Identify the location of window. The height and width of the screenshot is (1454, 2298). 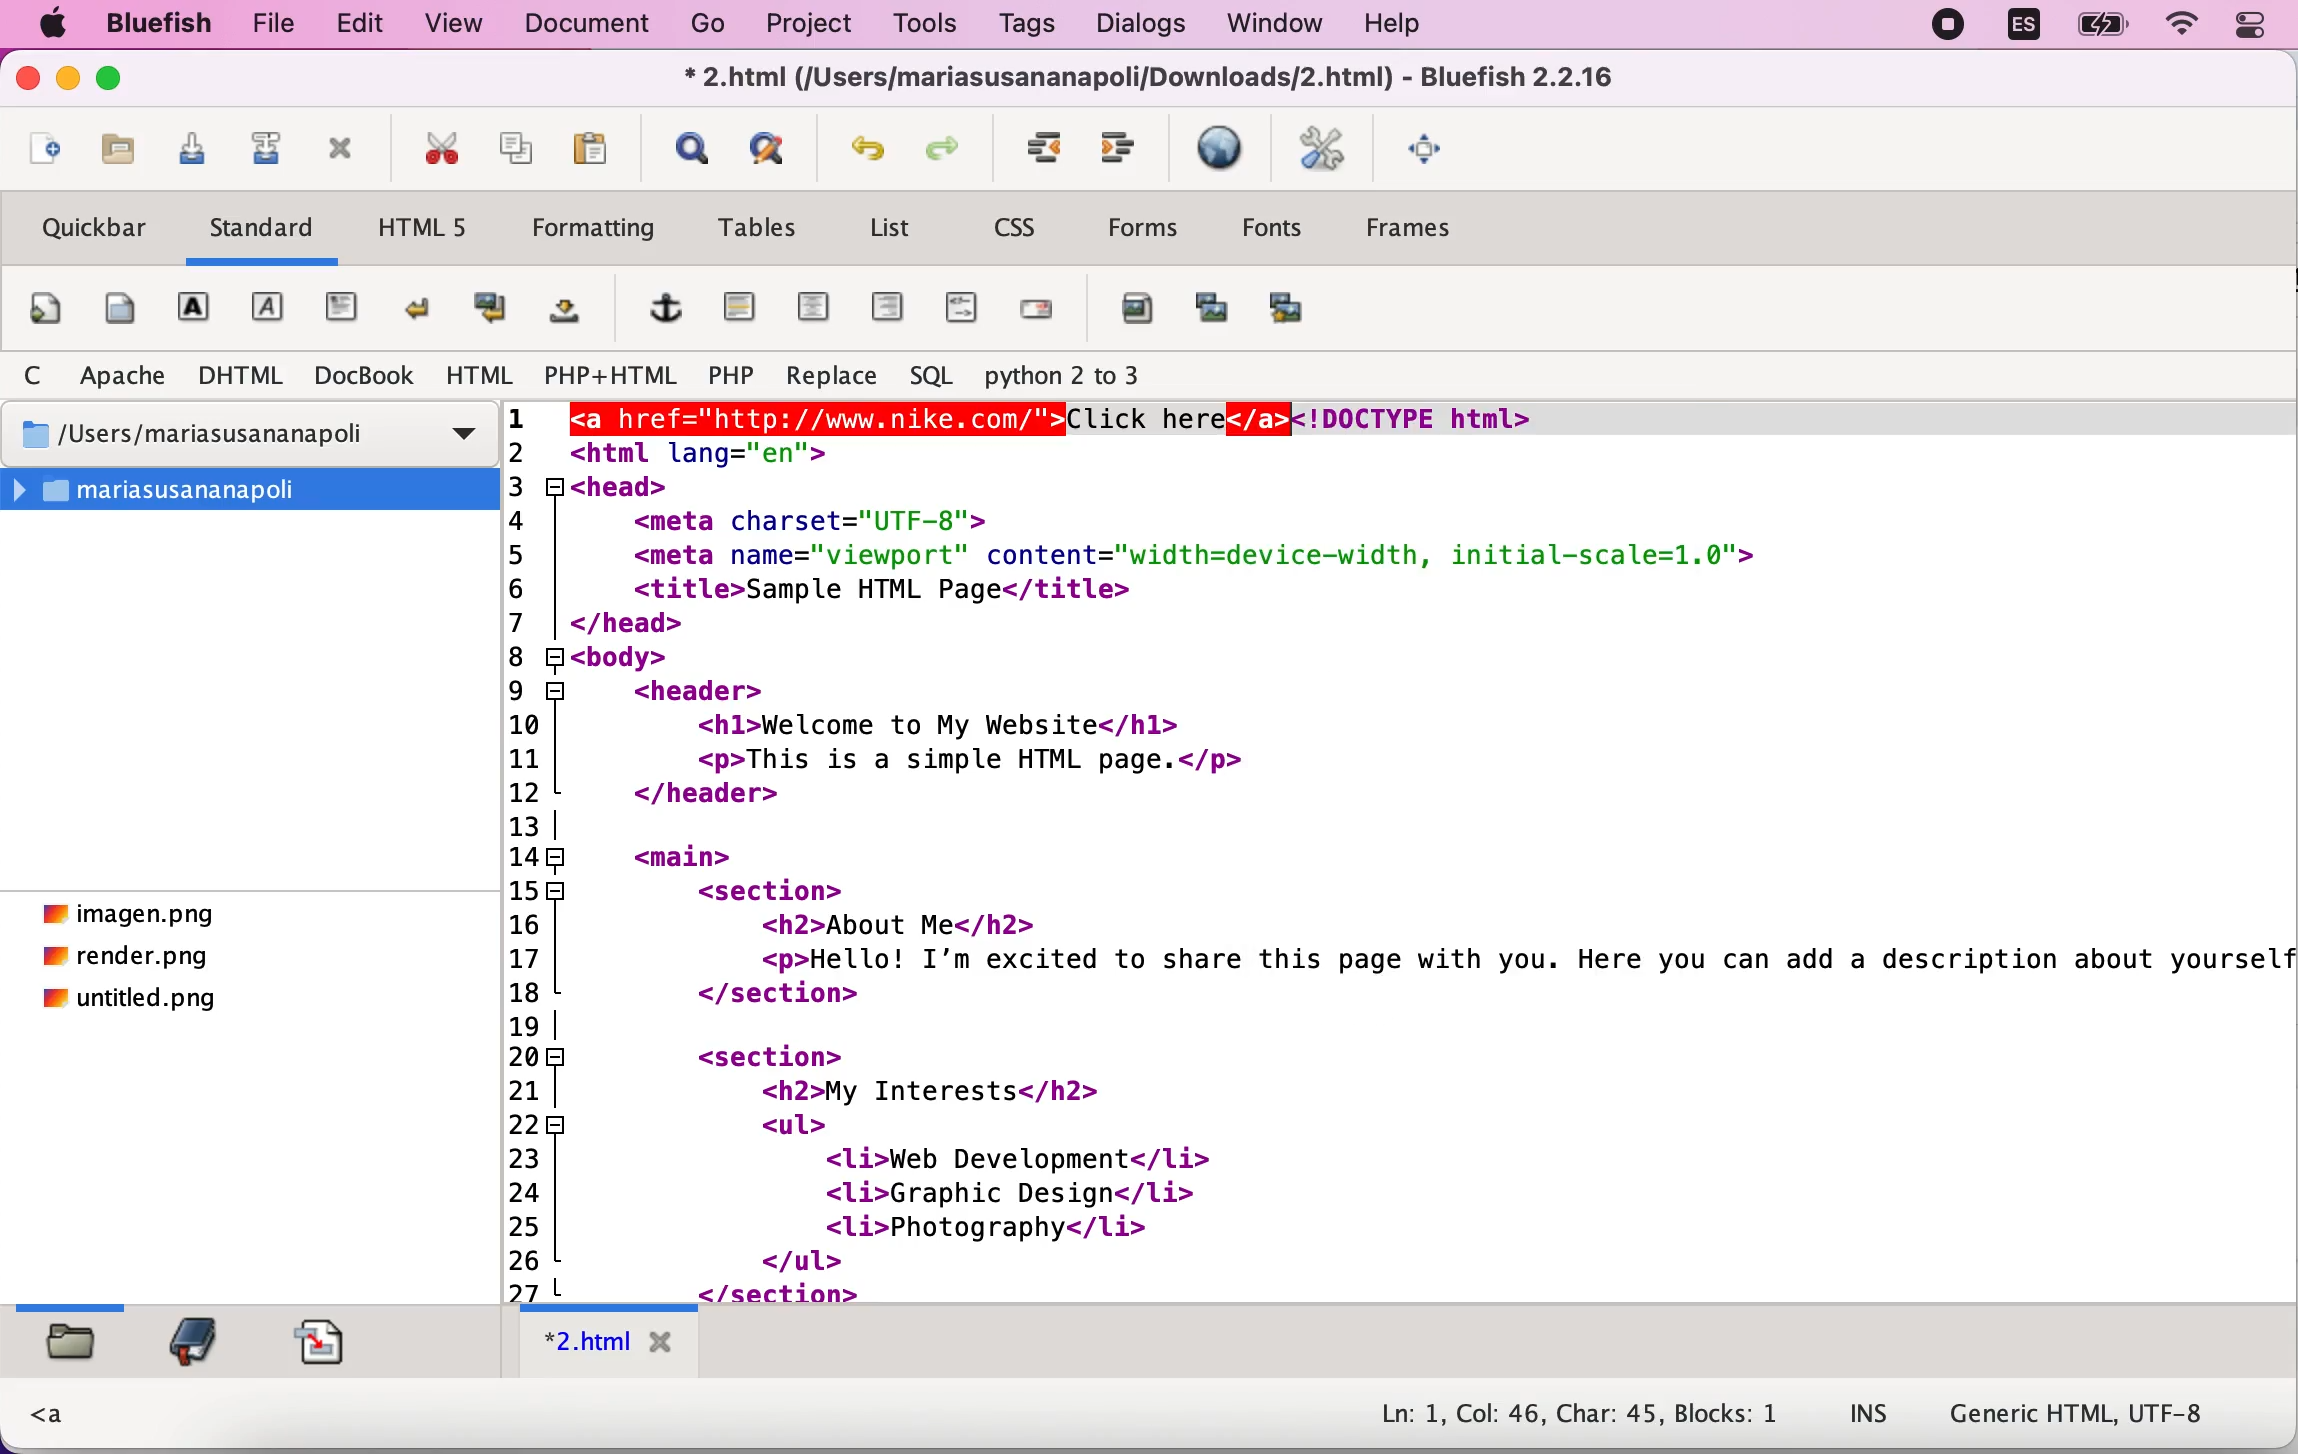
(1277, 27).